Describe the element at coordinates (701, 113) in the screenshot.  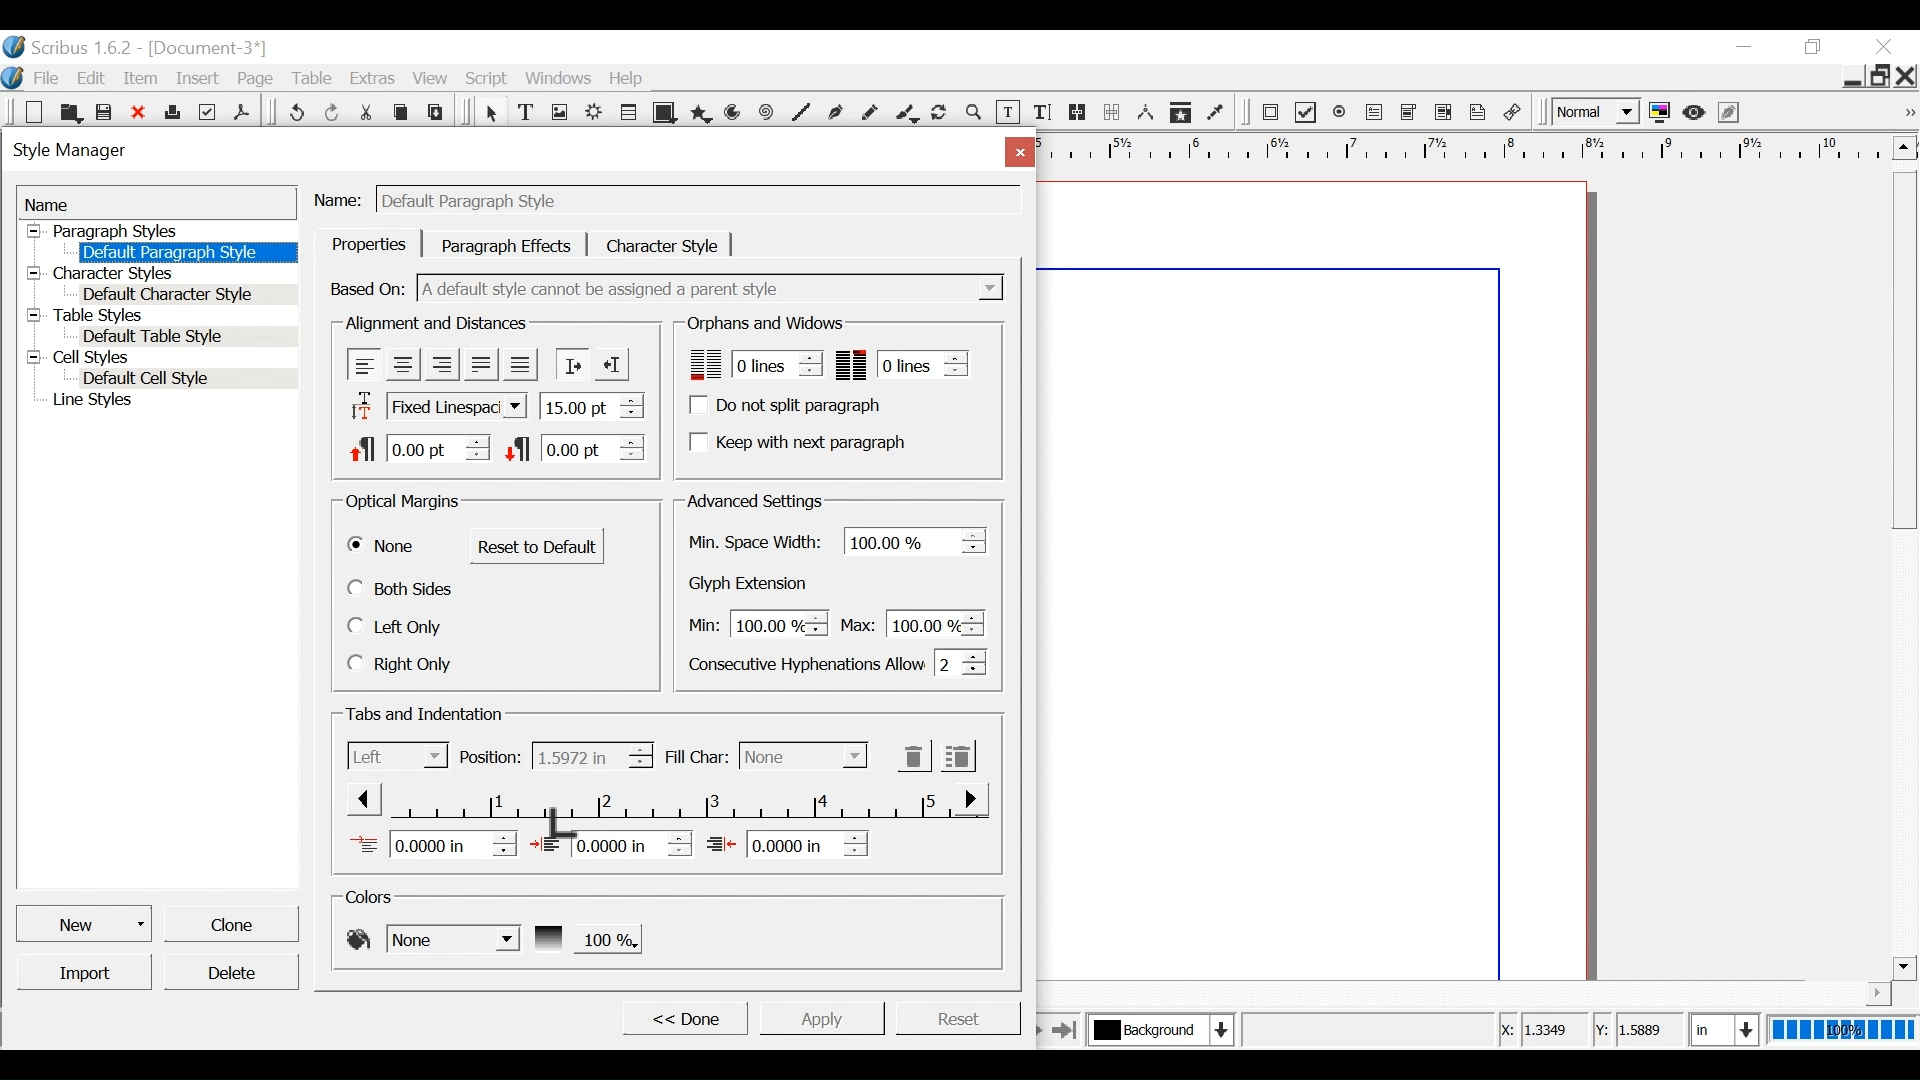
I see `Polygon ` at that location.